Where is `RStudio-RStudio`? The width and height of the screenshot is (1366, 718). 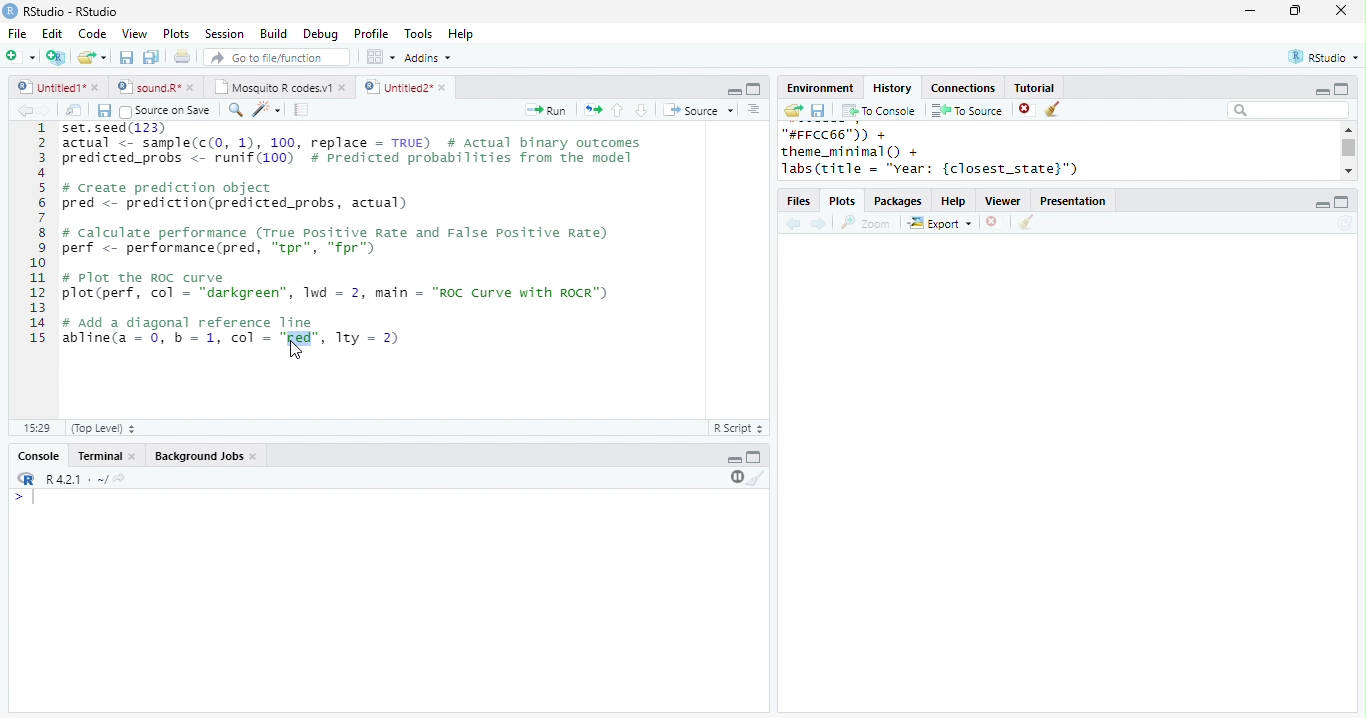
RStudio-RStudio is located at coordinates (75, 12).